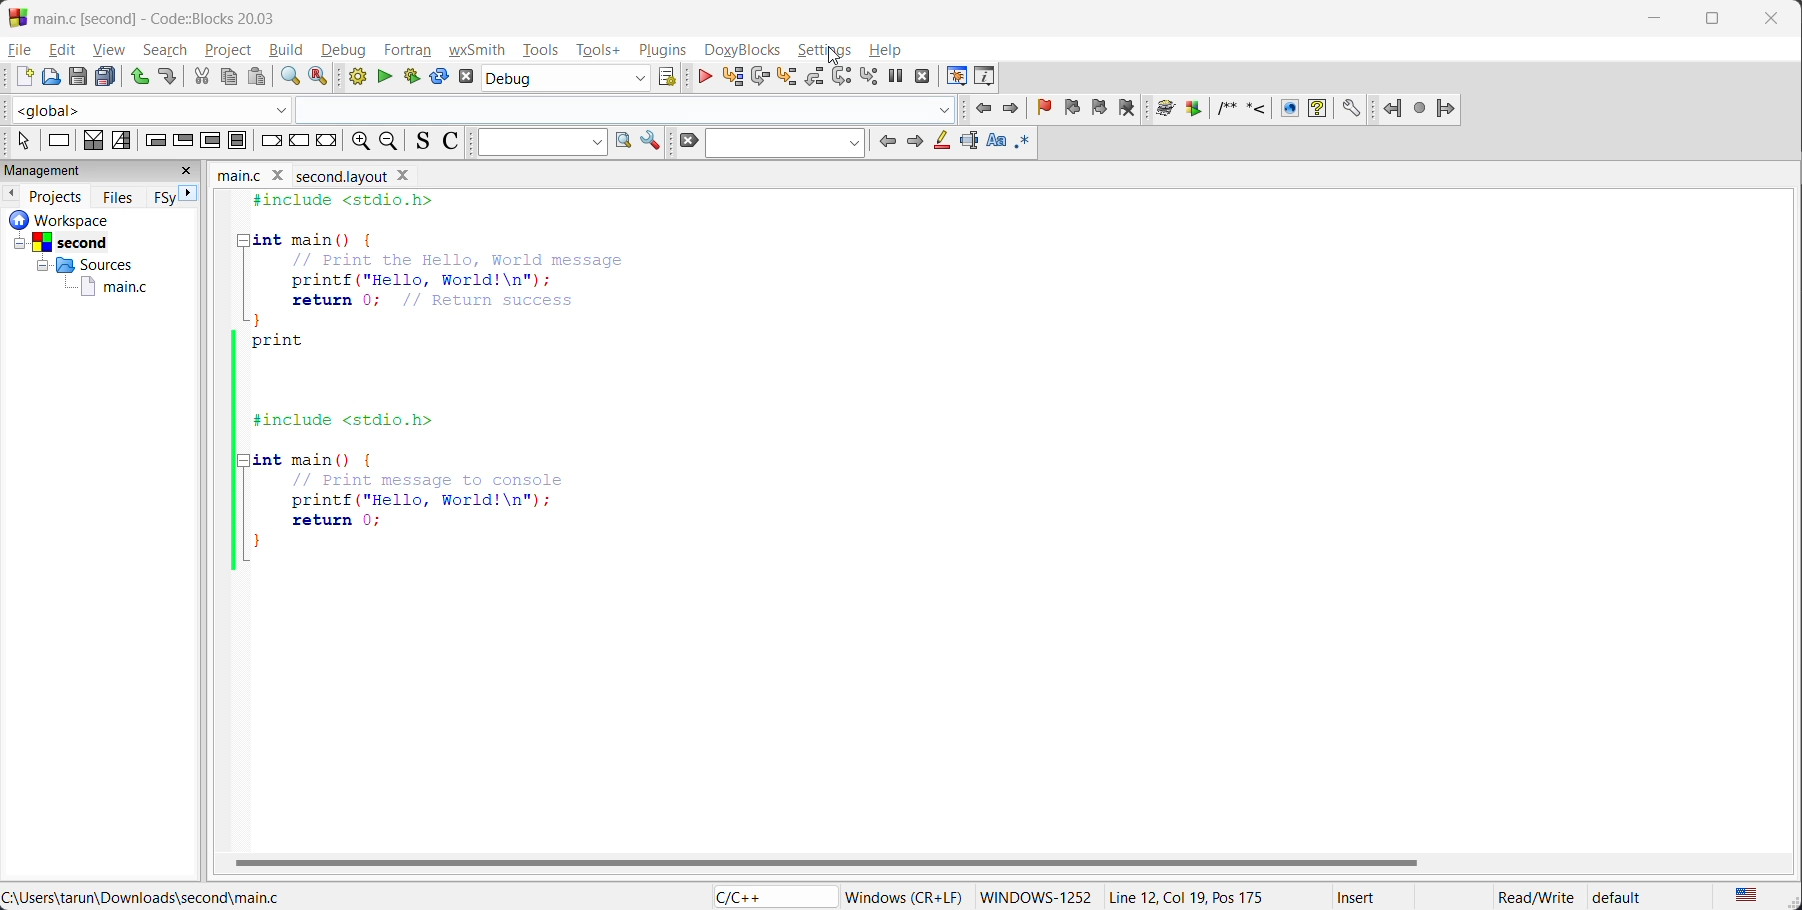 The image size is (1802, 910). I want to click on entry condition loop, so click(153, 140).